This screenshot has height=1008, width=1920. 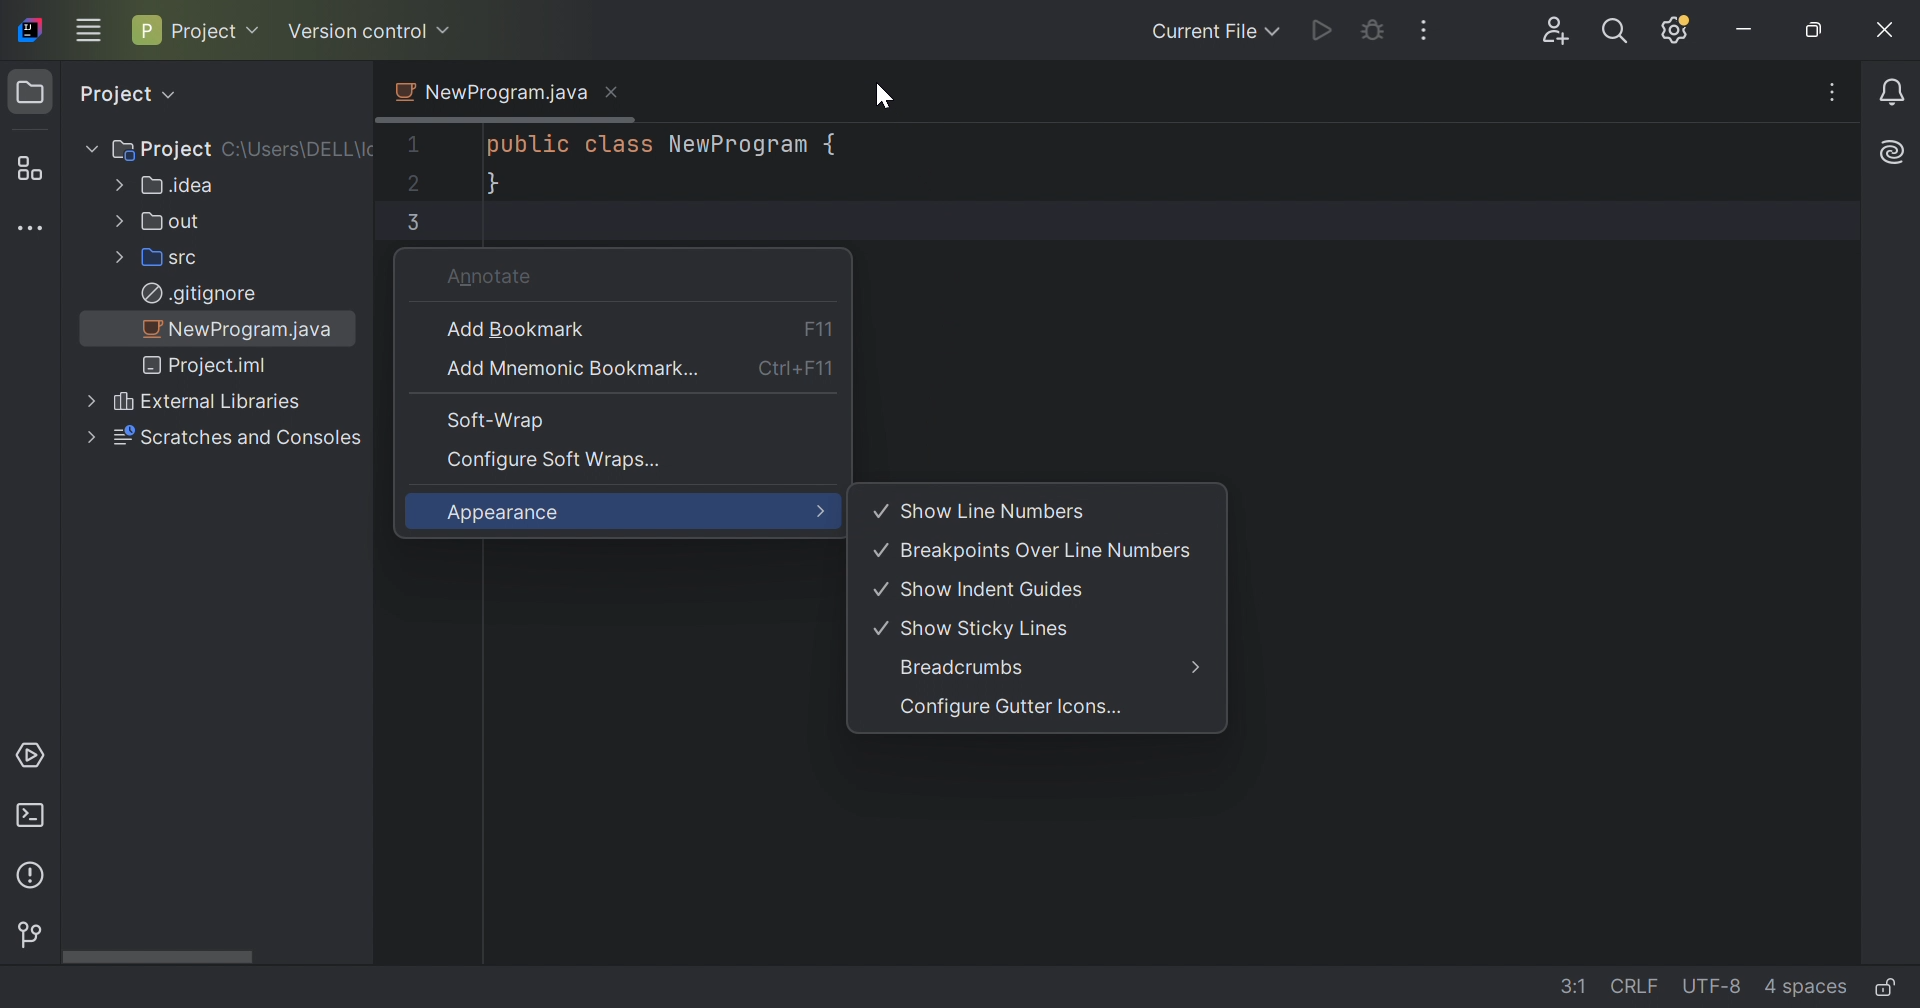 What do you see at coordinates (1711, 986) in the screenshot?
I see `UTF-8` at bounding box center [1711, 986].